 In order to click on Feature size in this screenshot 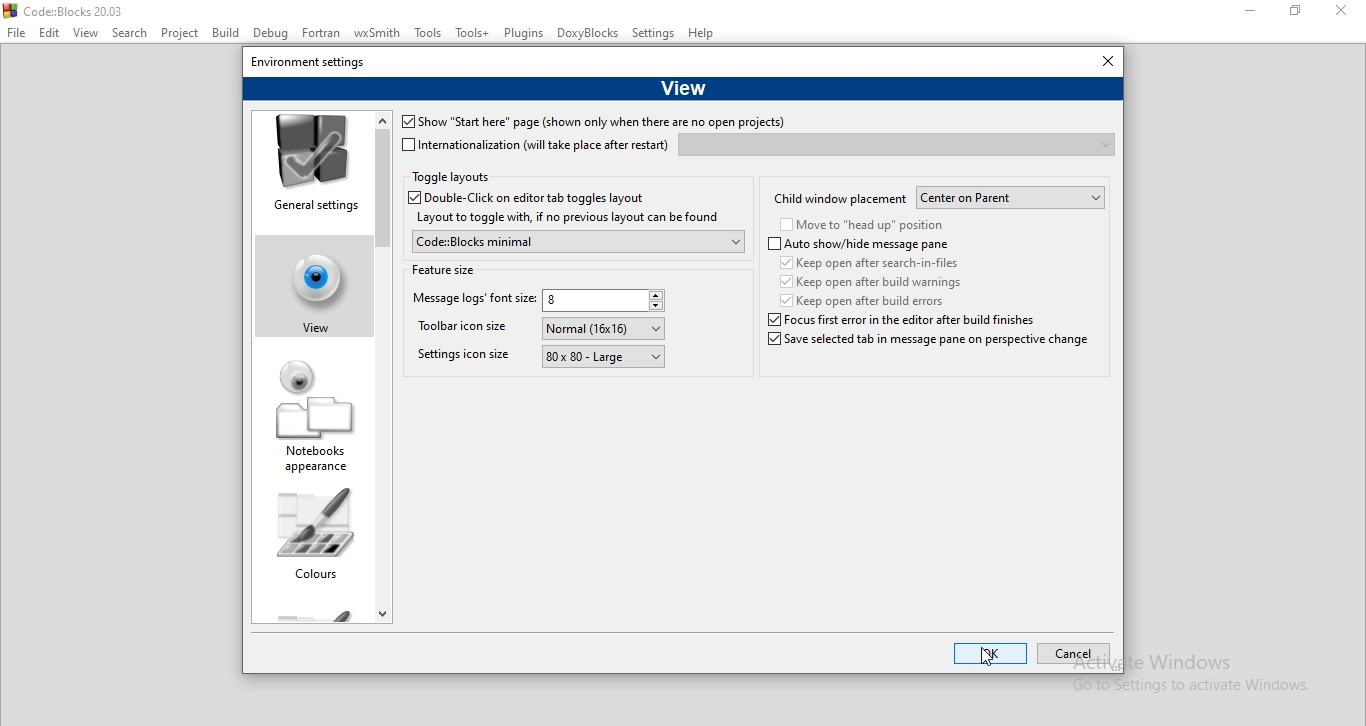, I will do `click(444, 268)`.